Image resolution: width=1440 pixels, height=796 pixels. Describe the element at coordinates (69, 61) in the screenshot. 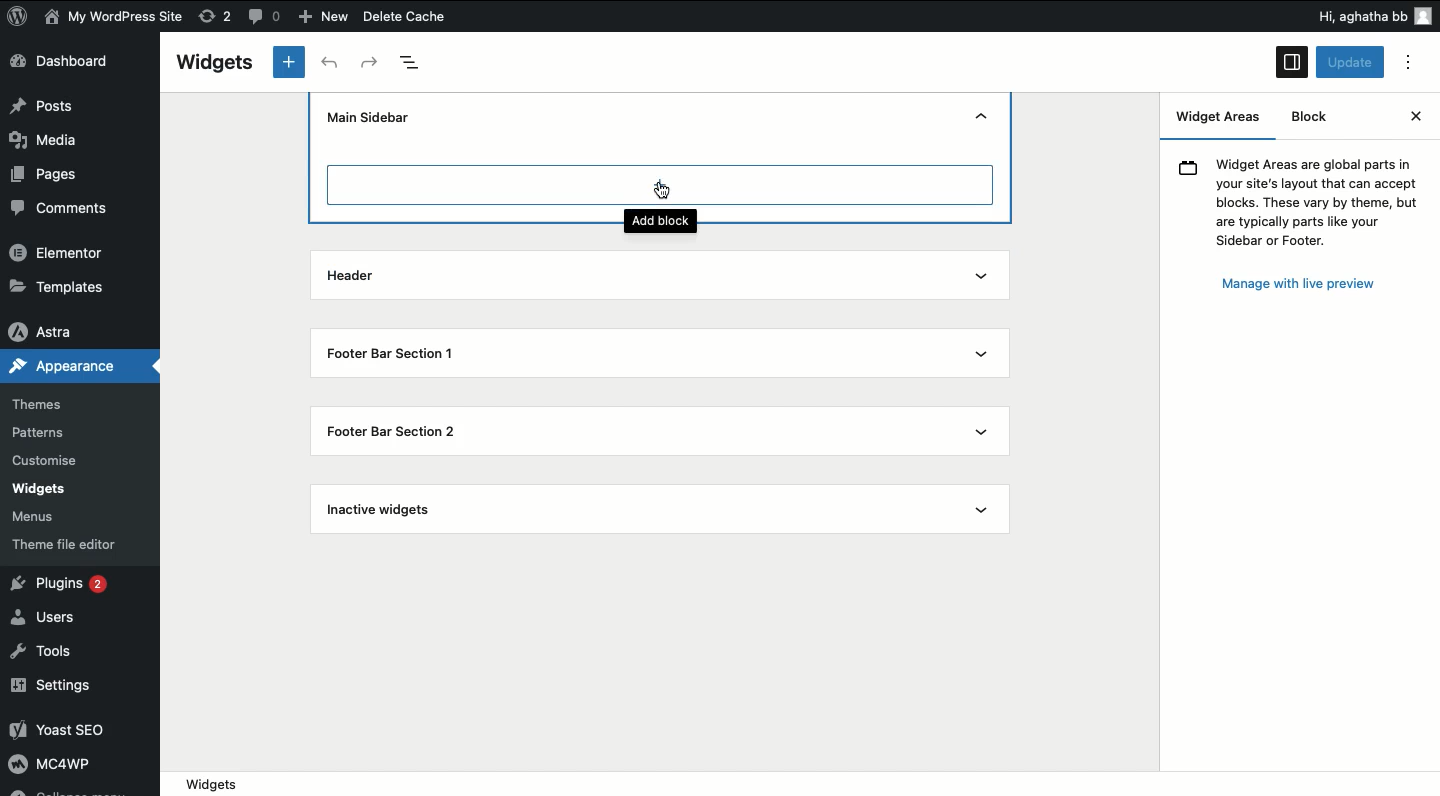

I see `Dashboard` at that location.